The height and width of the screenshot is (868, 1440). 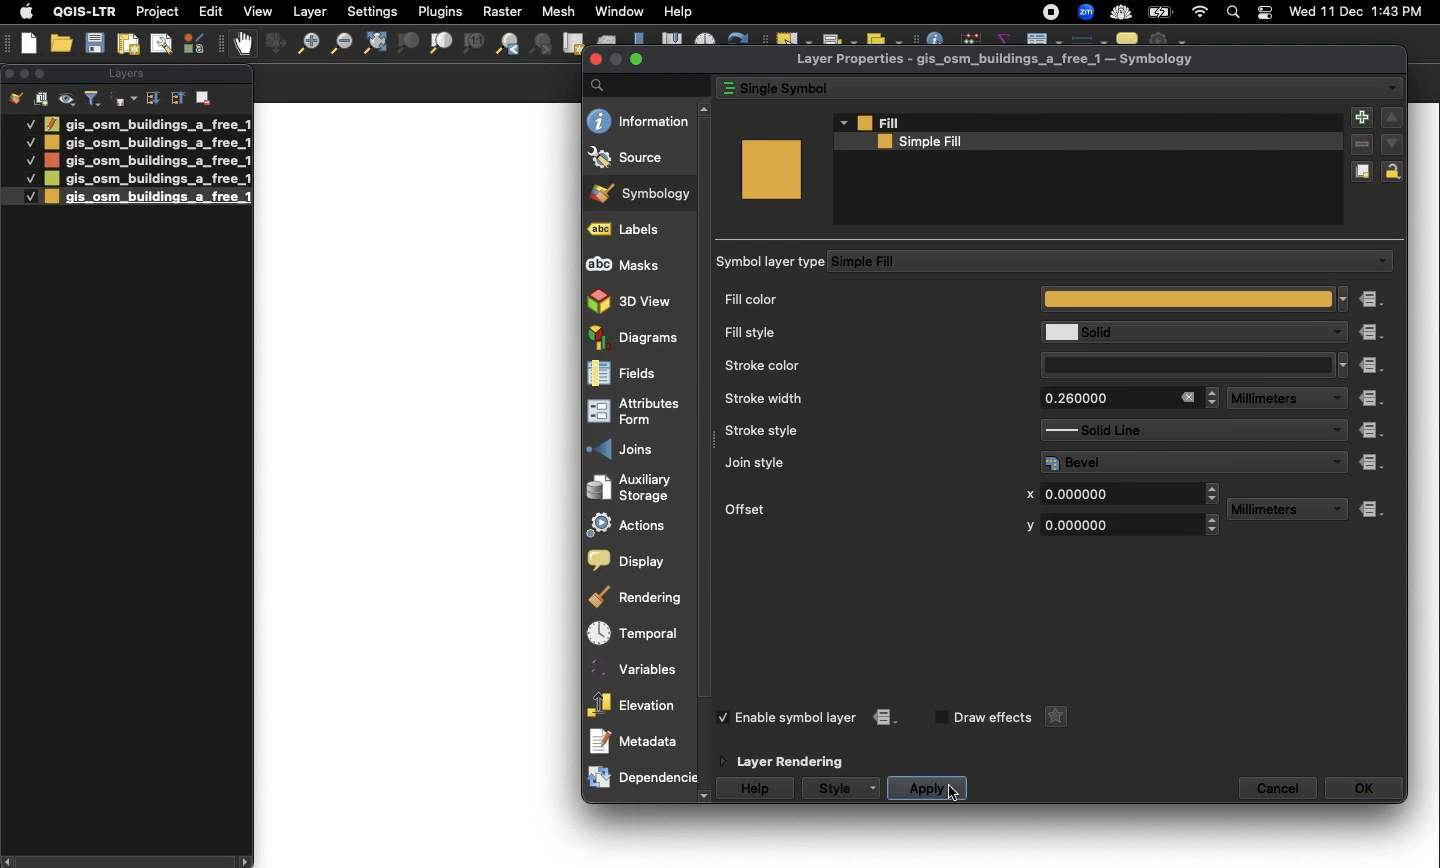 What do you see at coordinates (1279, 788) in the screenshot?
I see `Cancel` at bounding box center [1279, 788].